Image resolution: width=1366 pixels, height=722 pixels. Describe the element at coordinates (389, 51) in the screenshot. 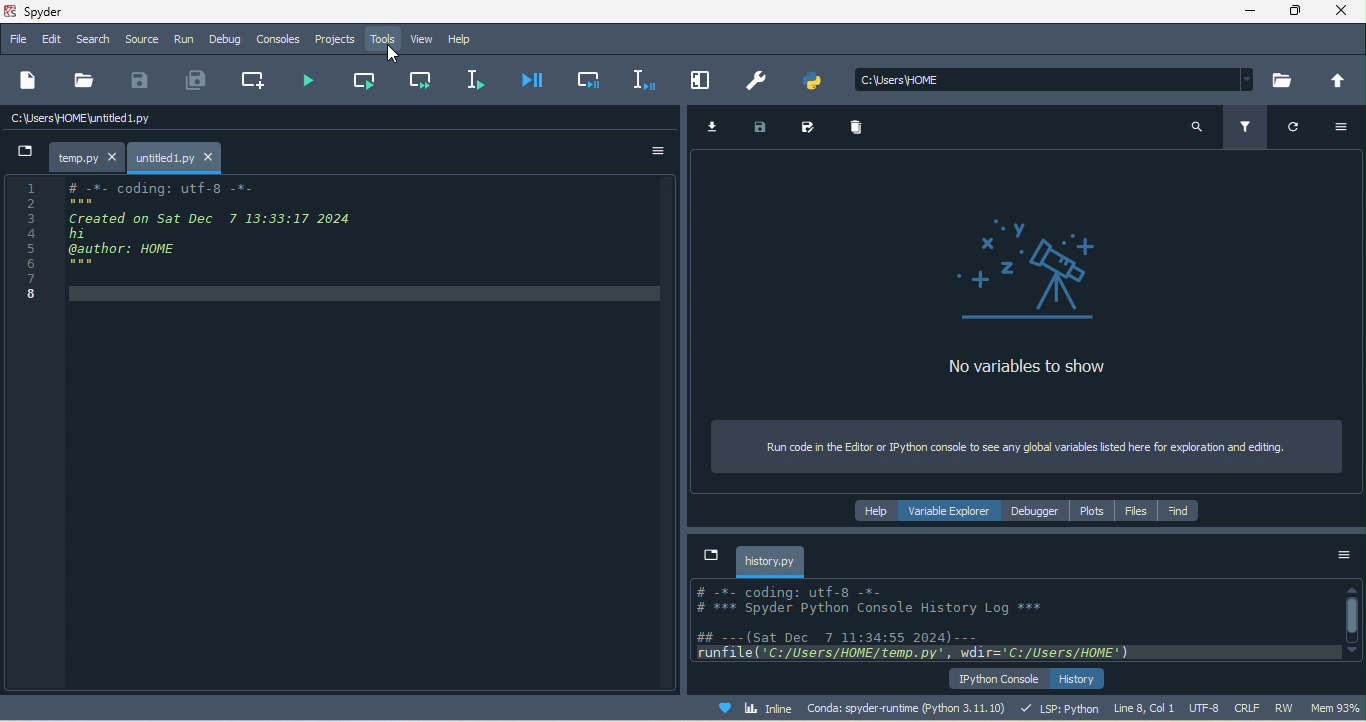

I see `cursor` at that location.